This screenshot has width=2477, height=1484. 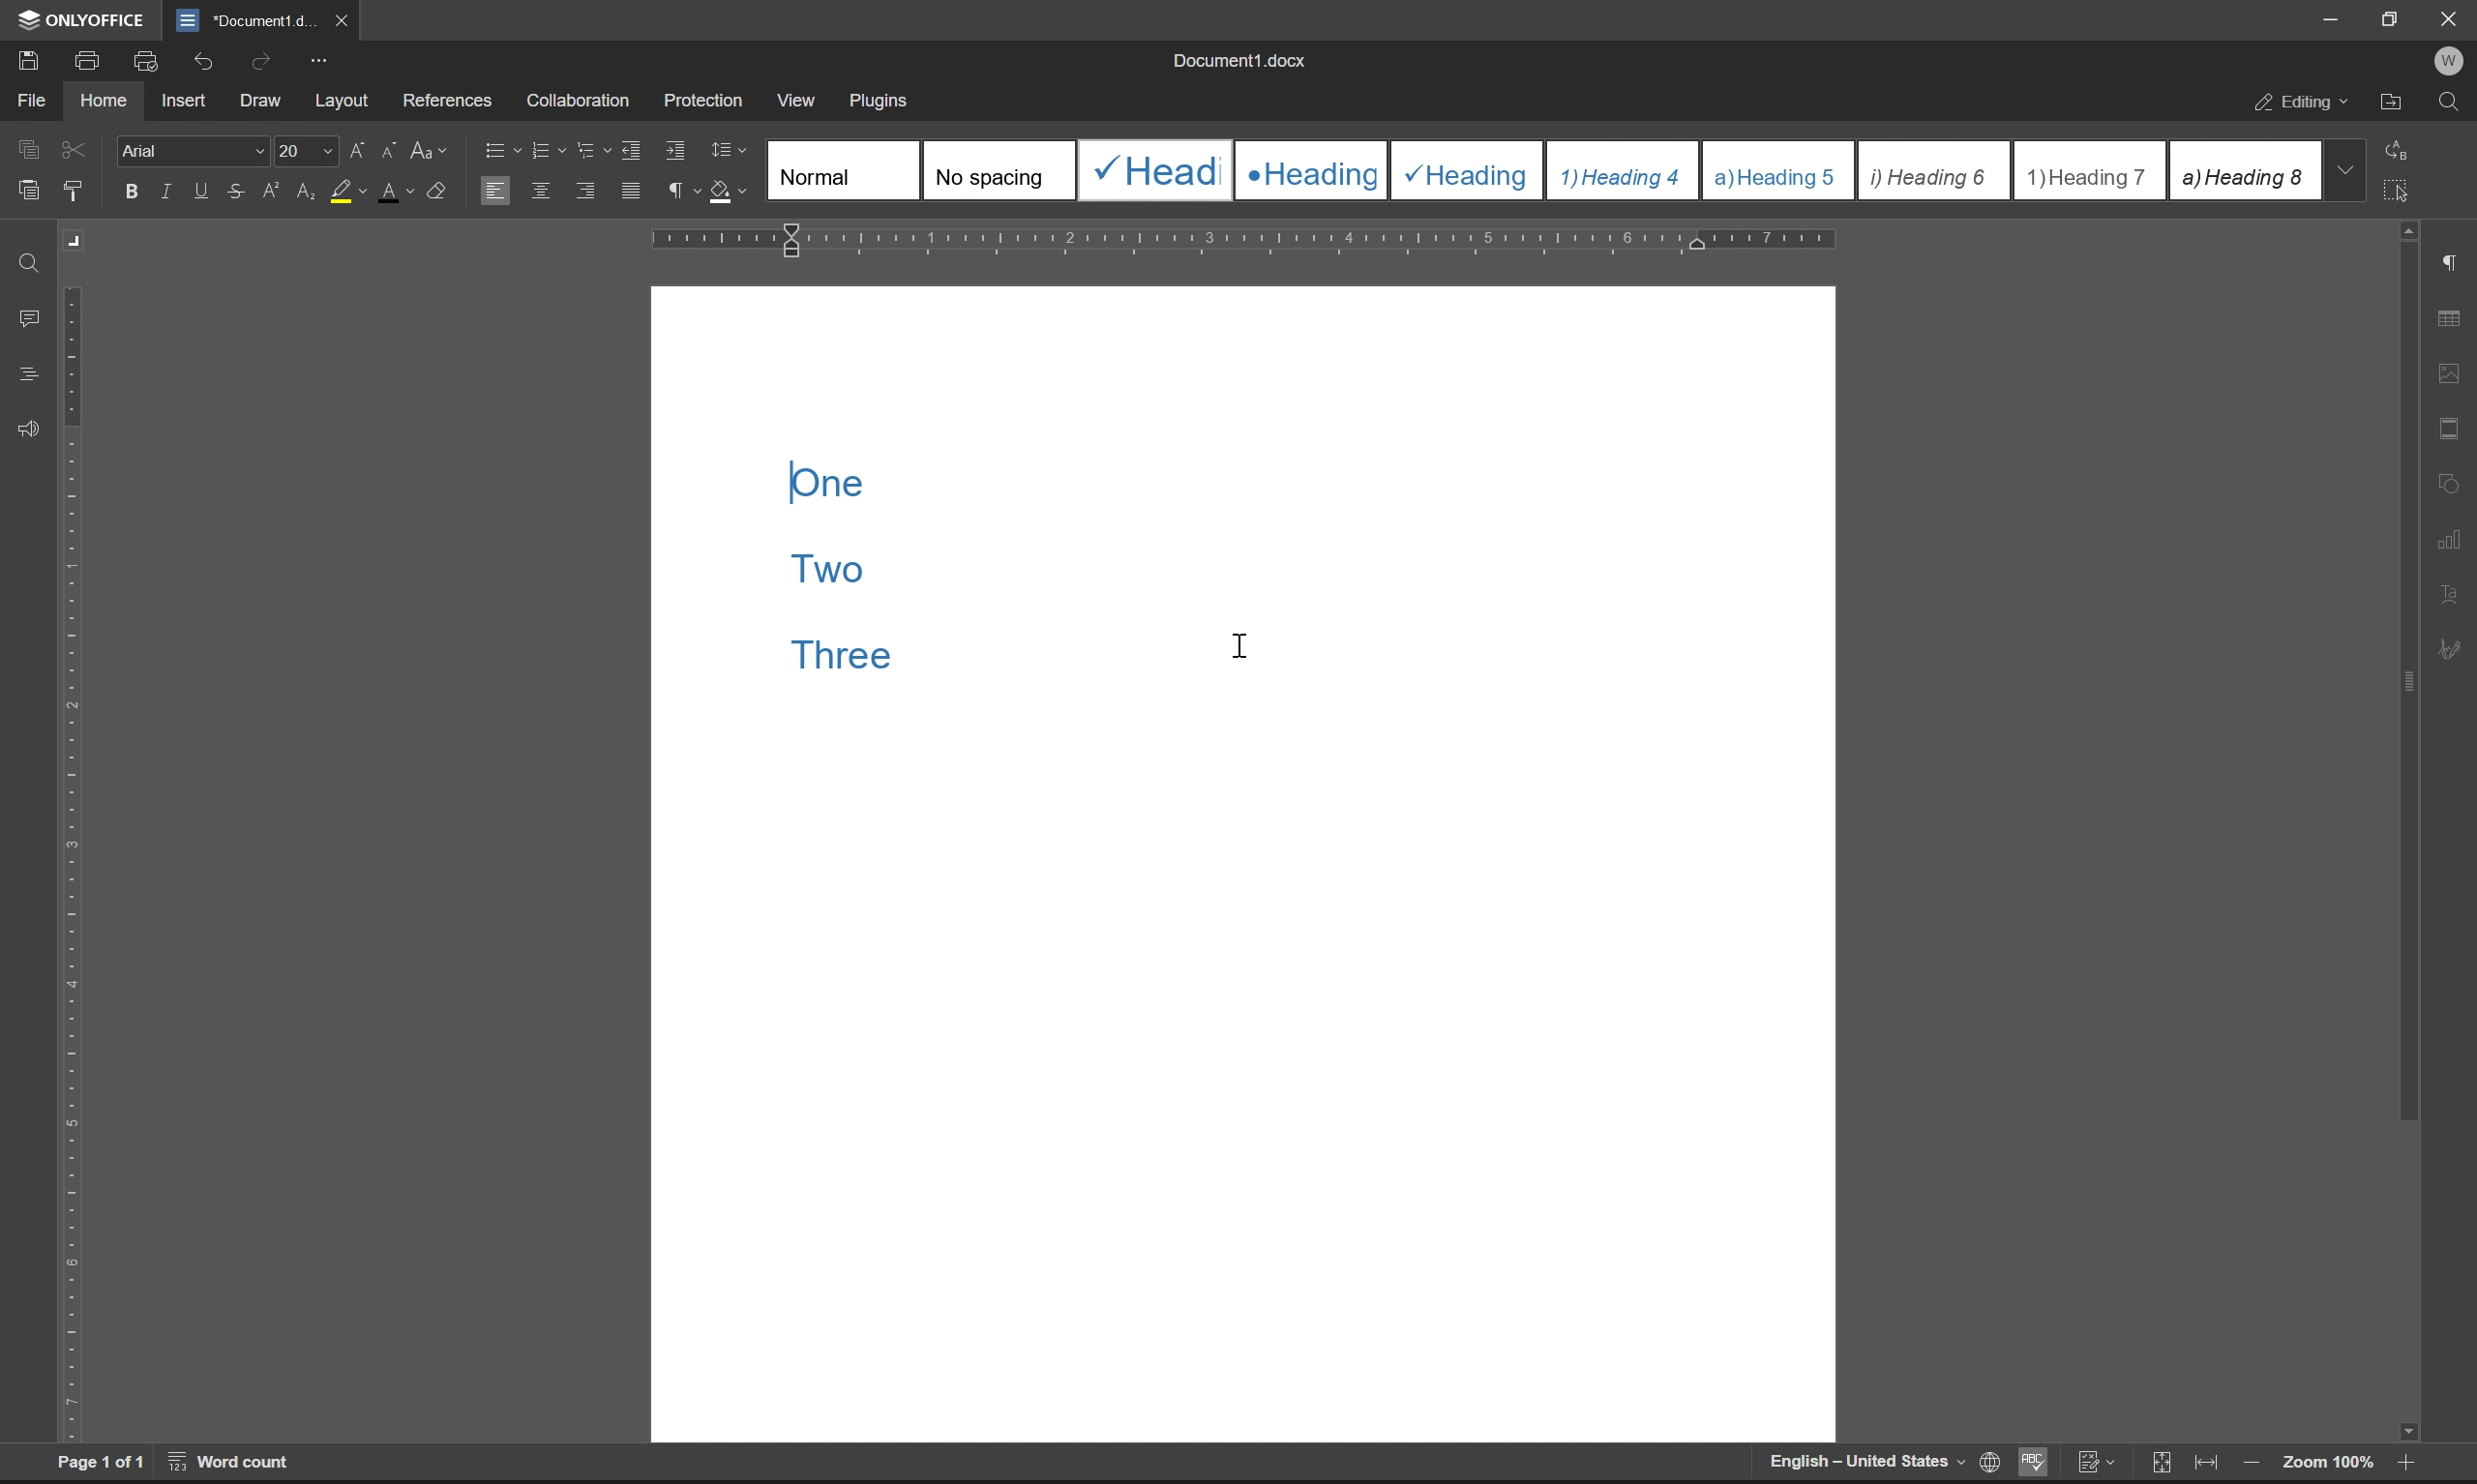 I want to click on print, so click(x=93, y=58).